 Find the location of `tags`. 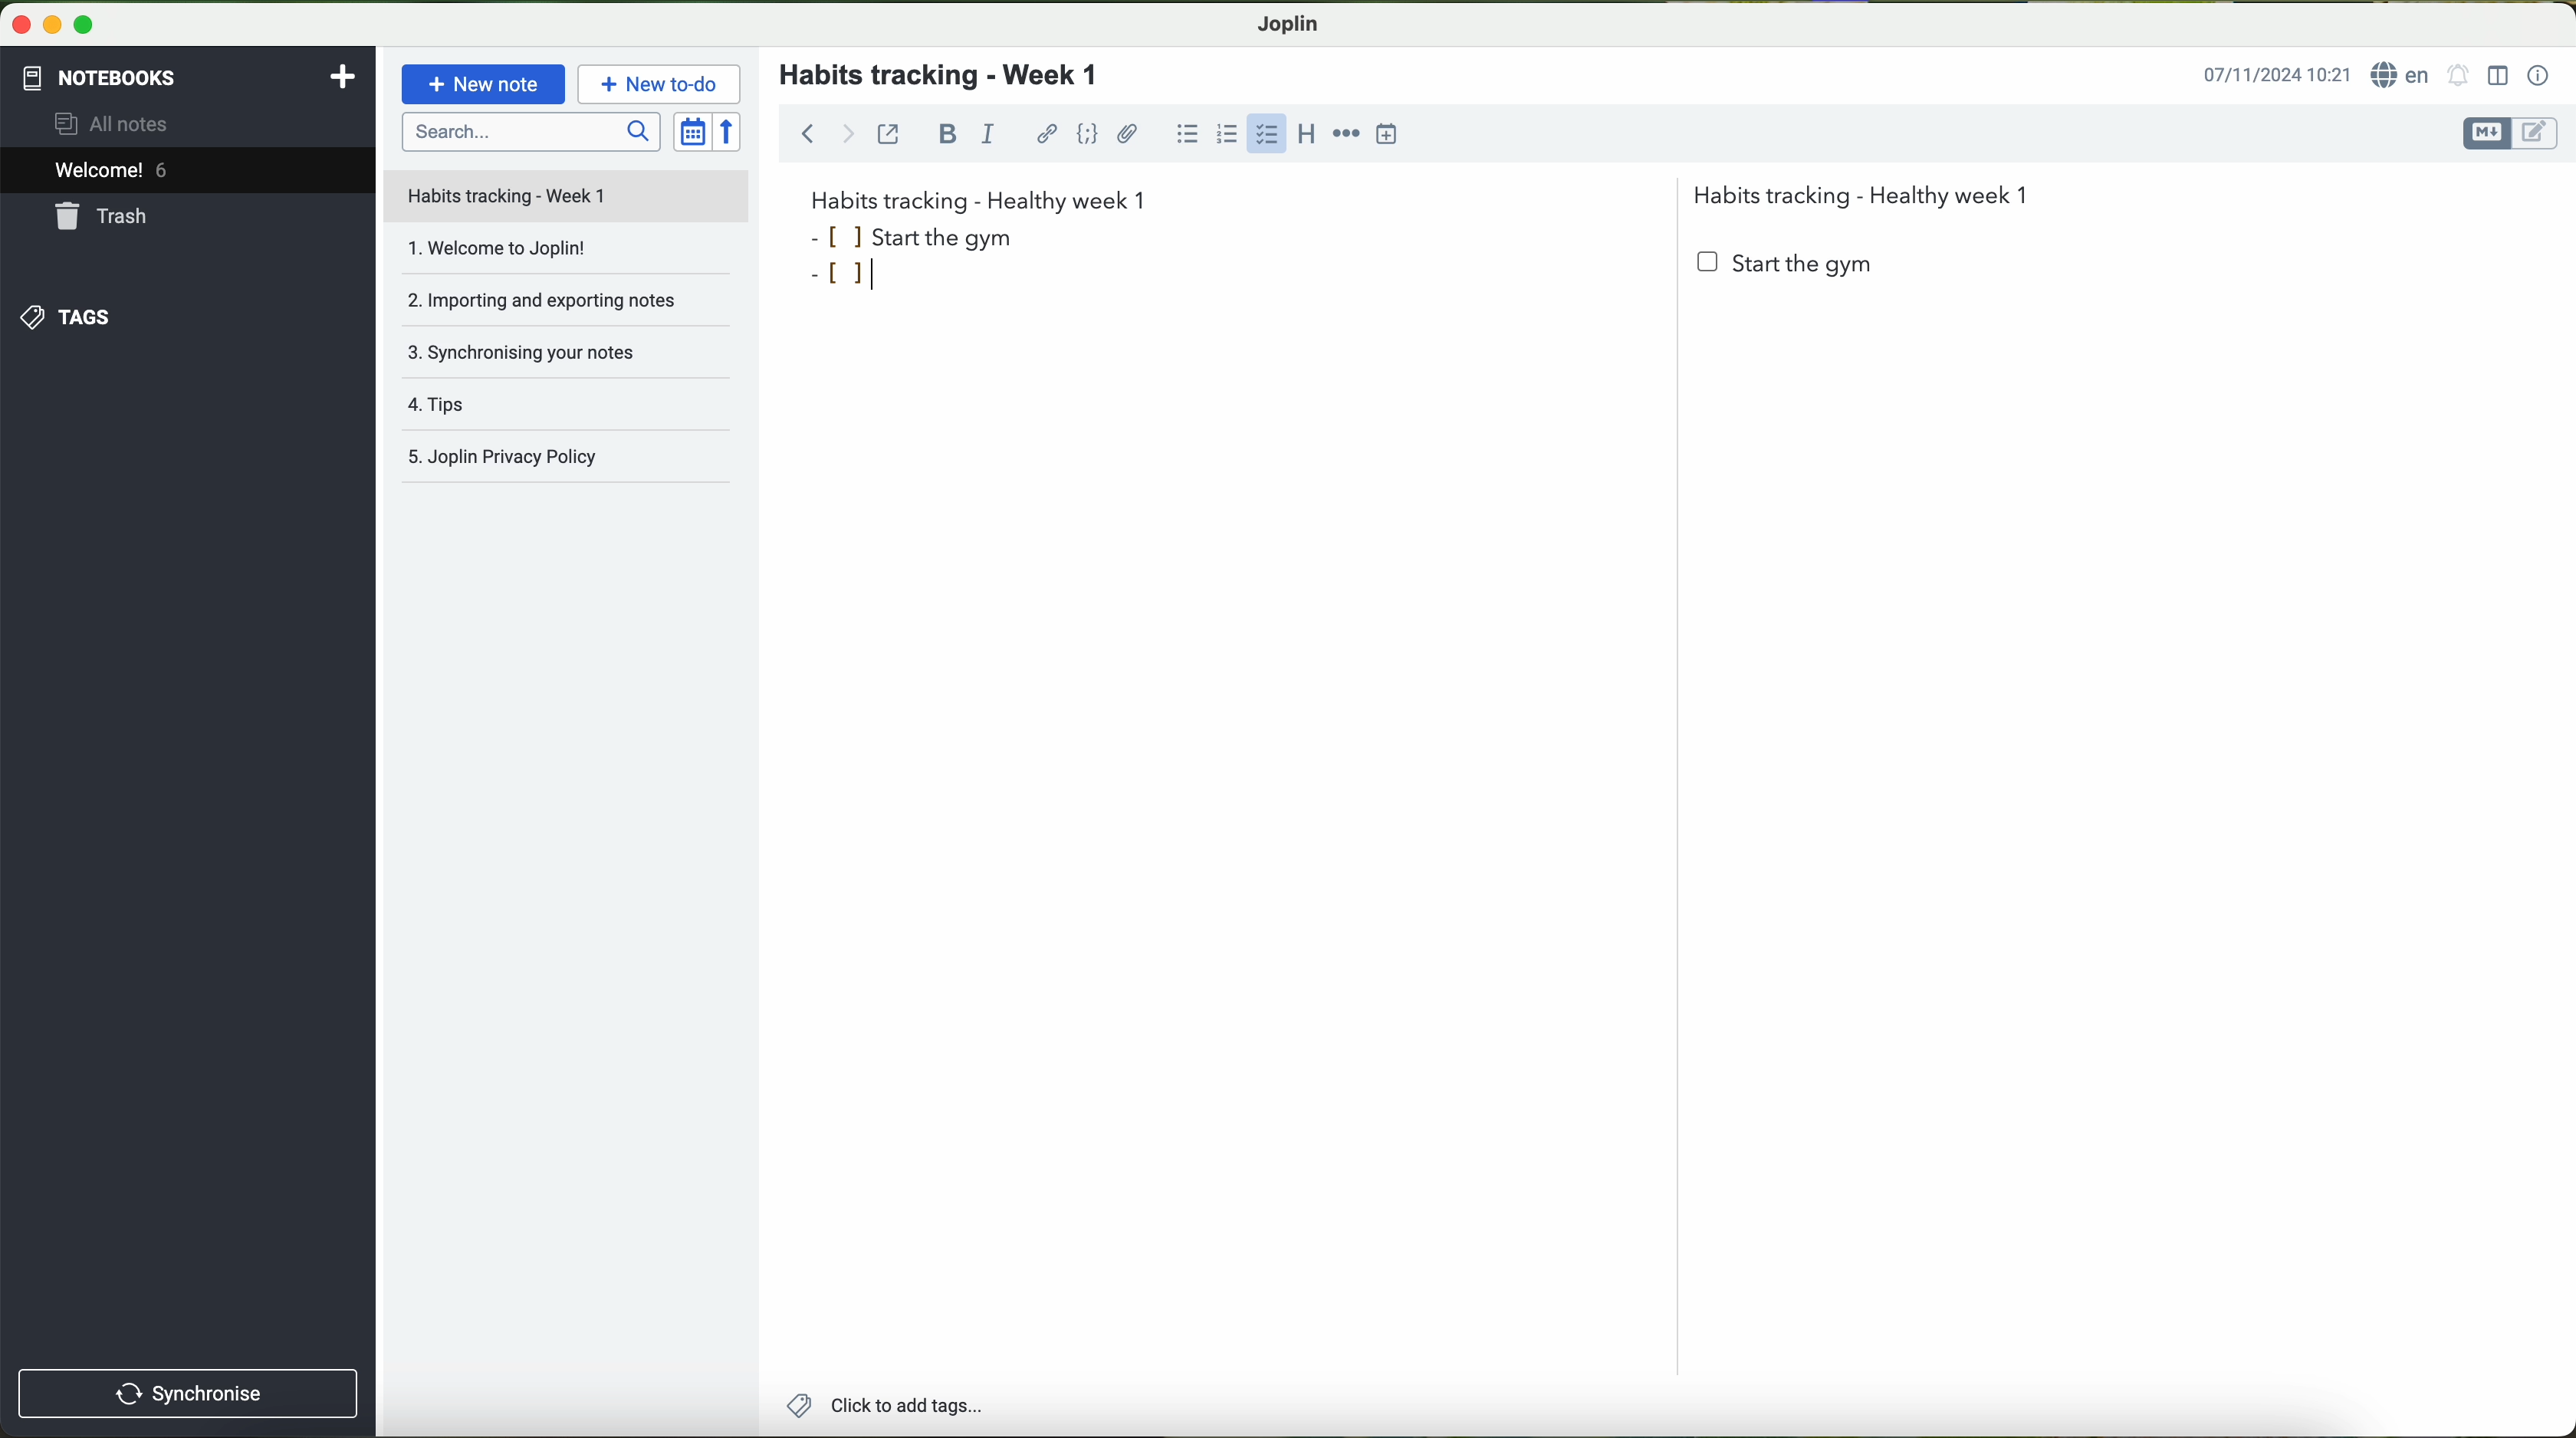

tags is located at coordinates (67, 318).